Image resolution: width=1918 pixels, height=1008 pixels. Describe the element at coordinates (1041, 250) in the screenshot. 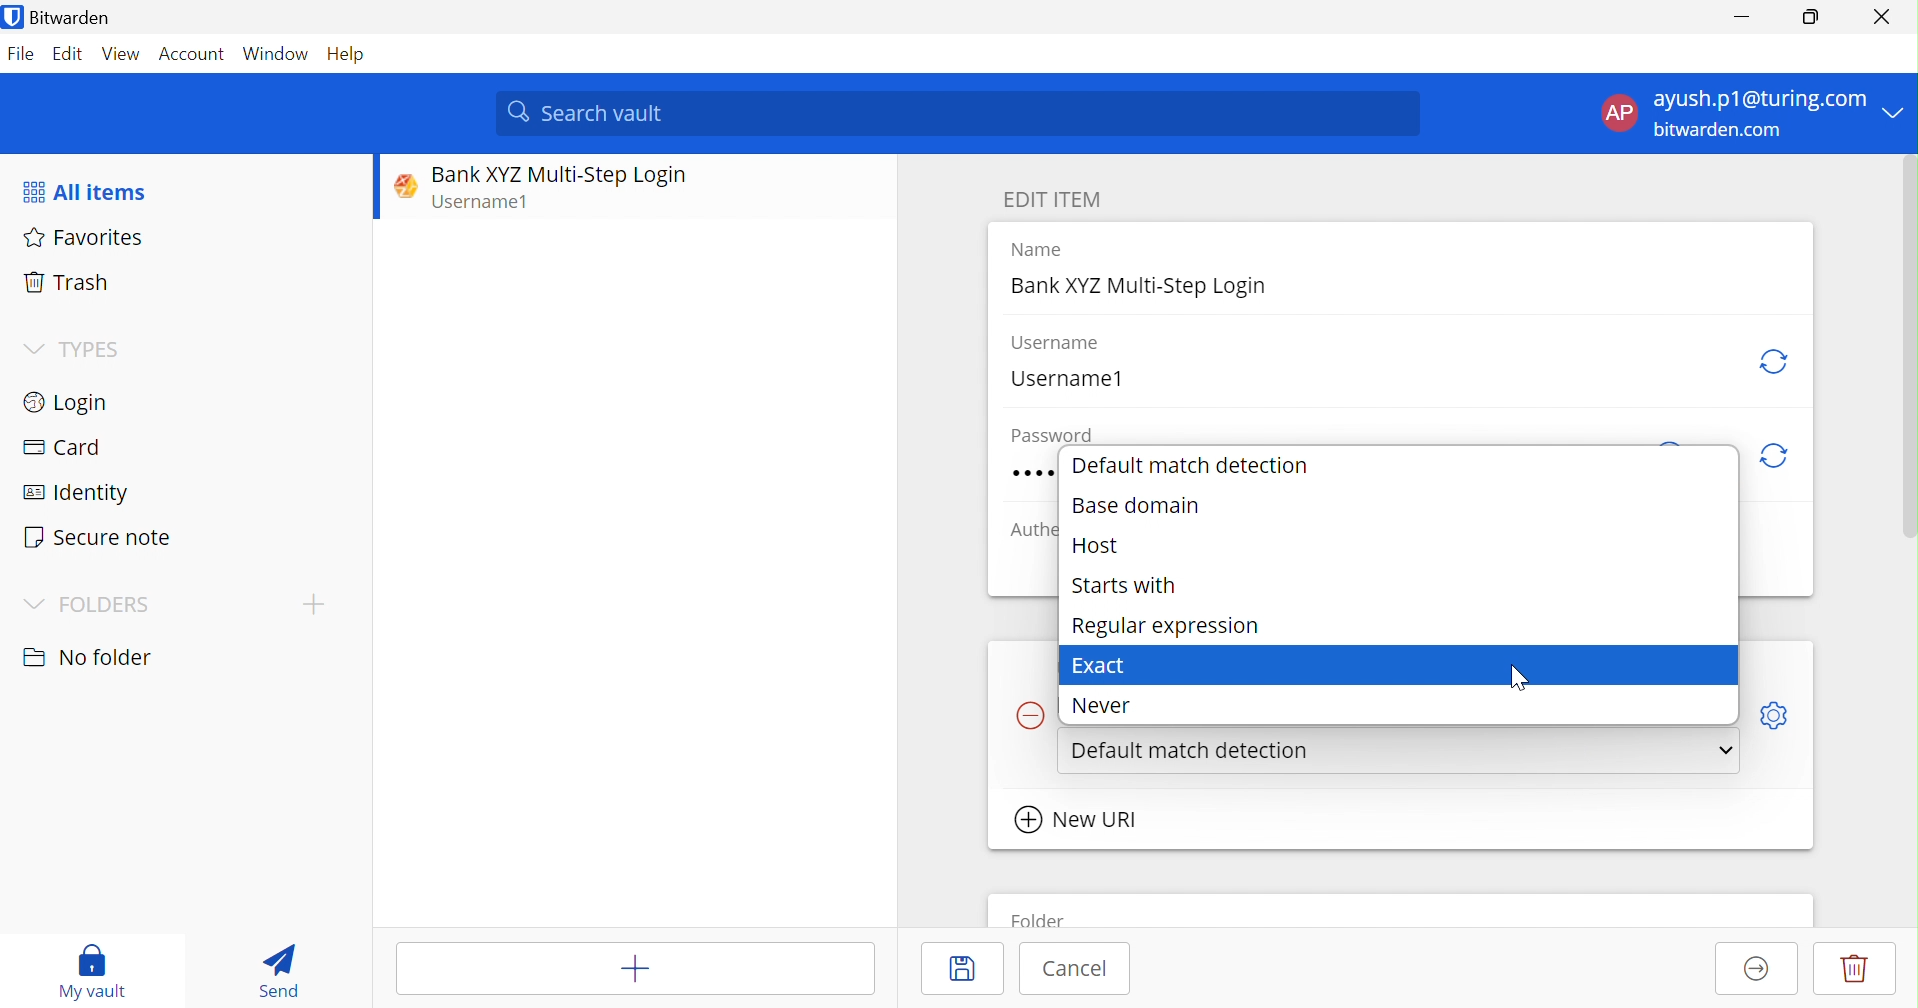

I see `Name` at that location.